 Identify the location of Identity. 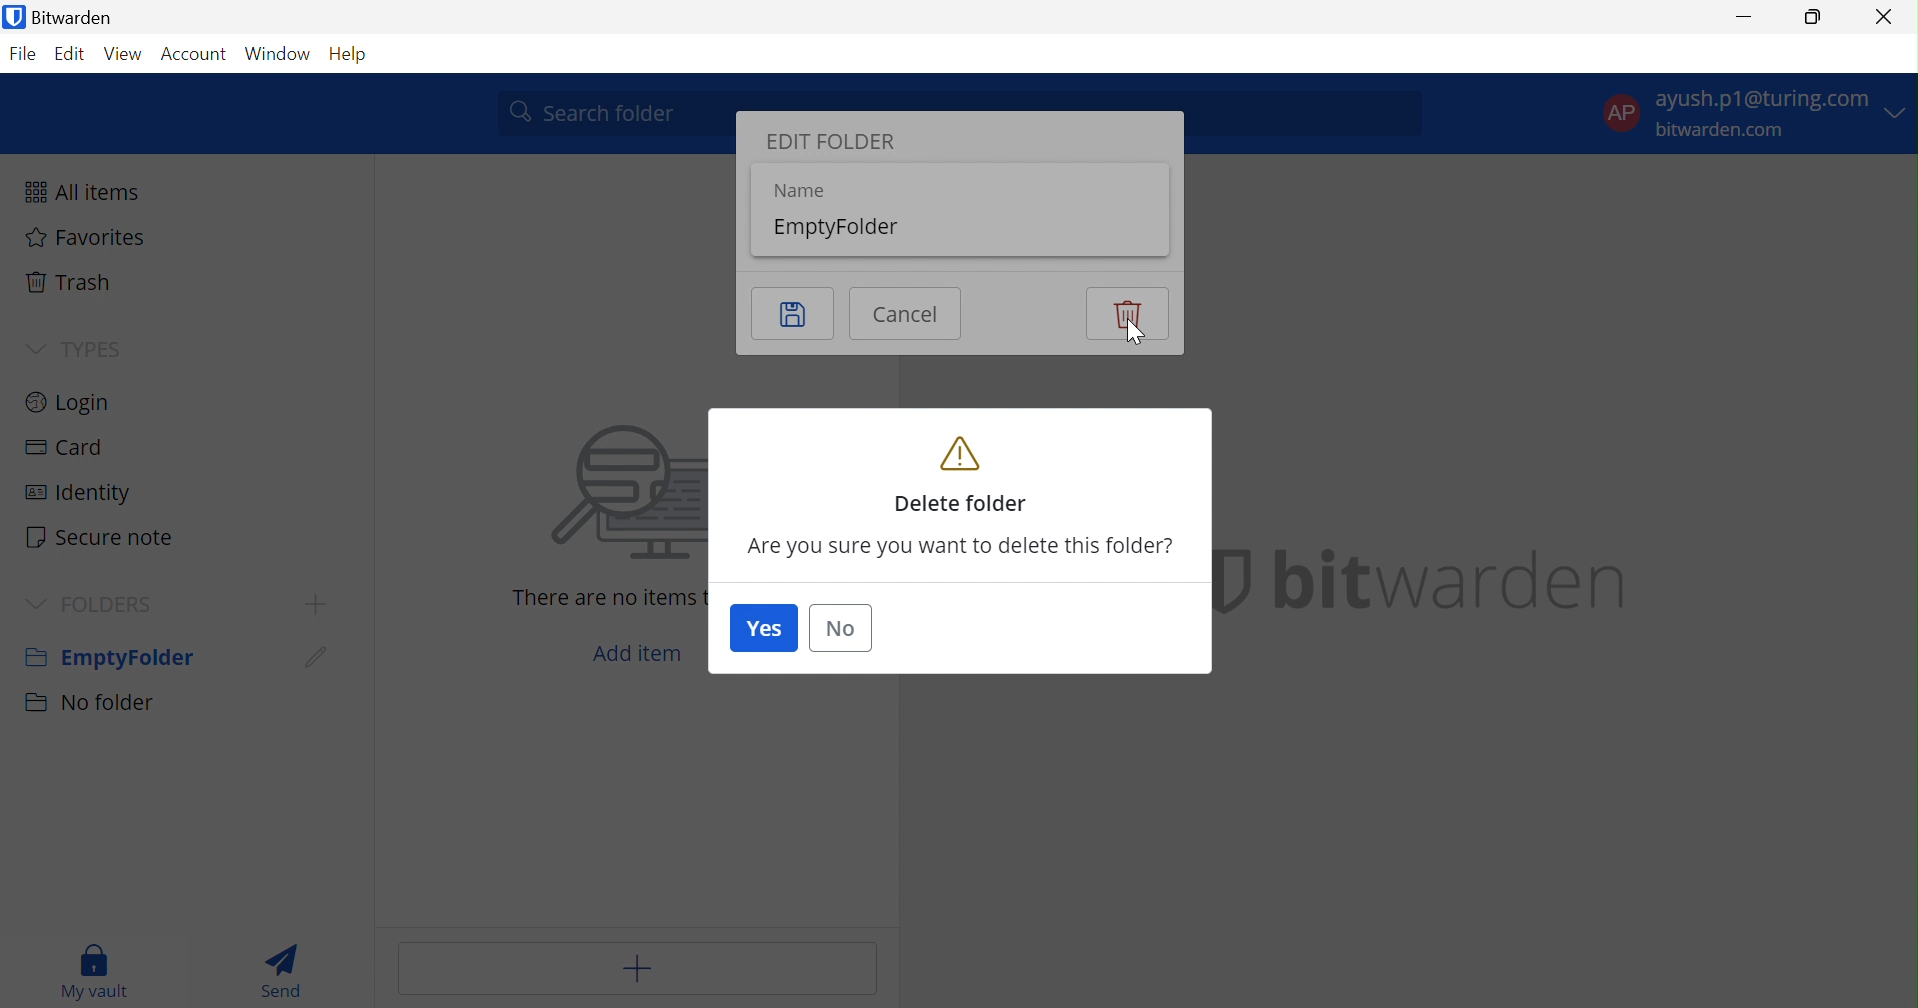
(80, 497).